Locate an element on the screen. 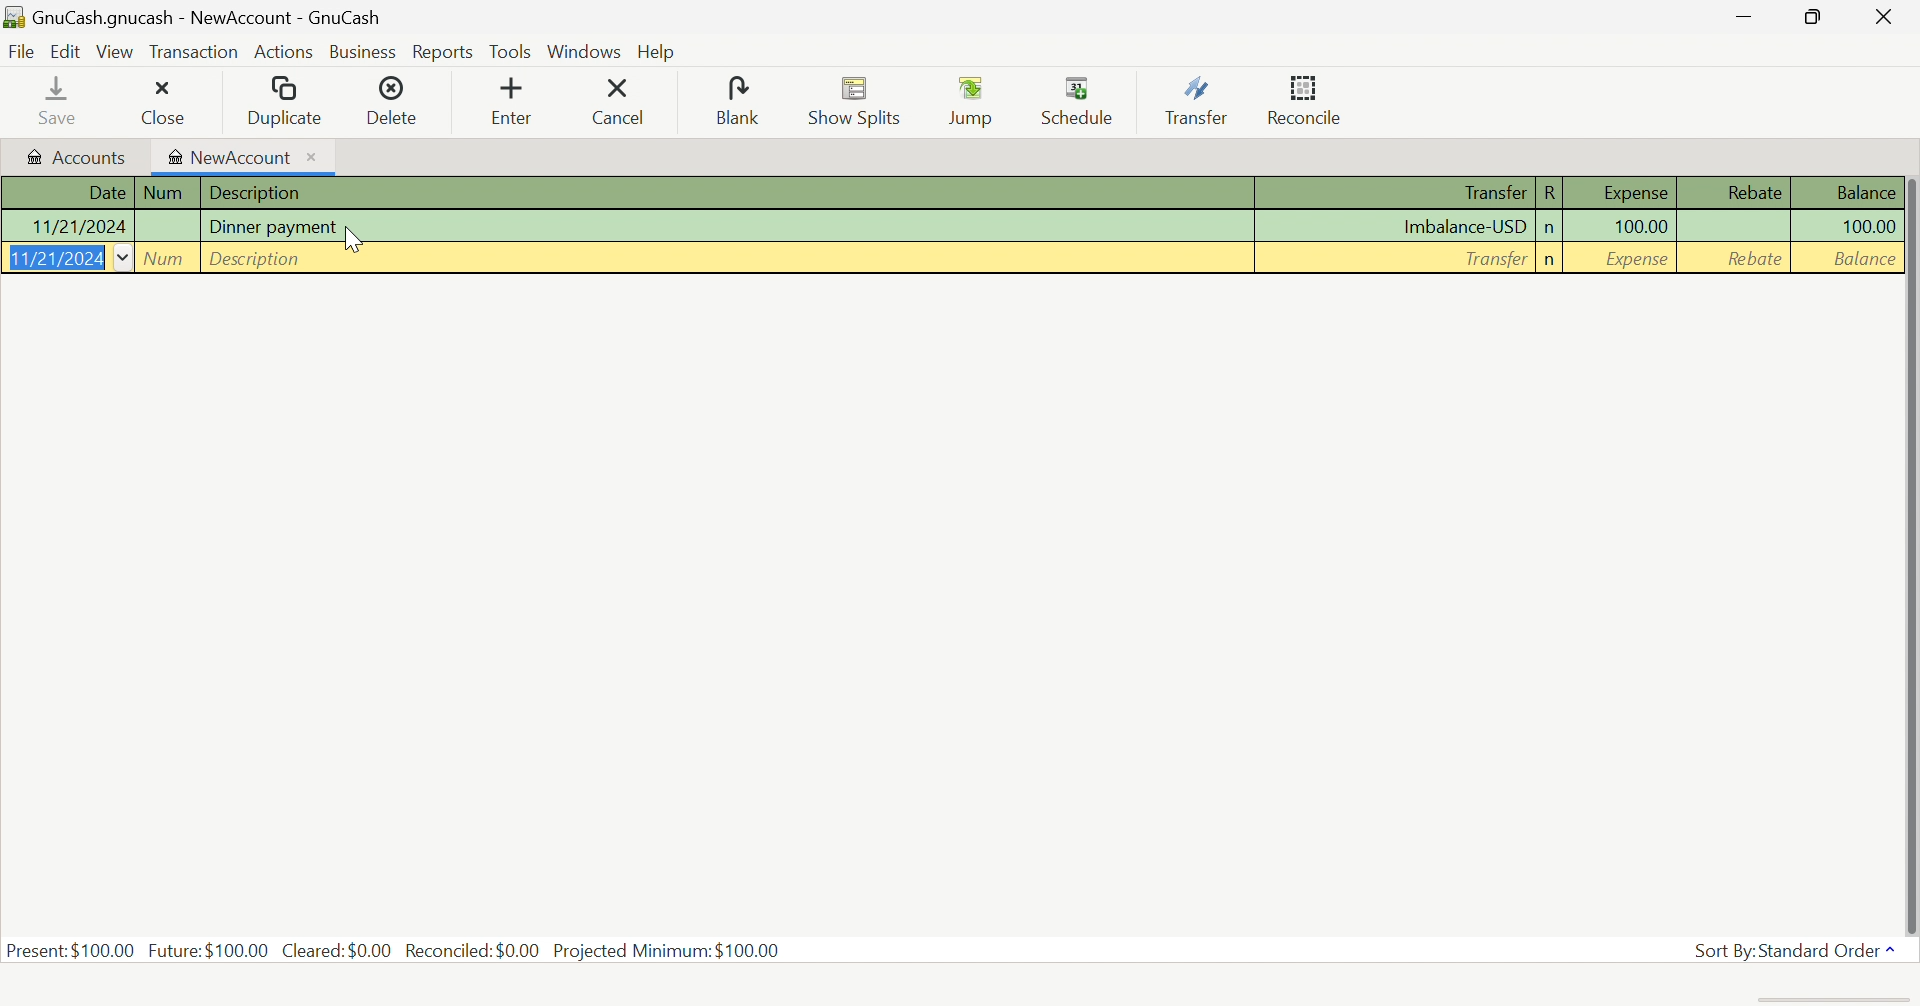  Description is located at coordinates (254, 260).